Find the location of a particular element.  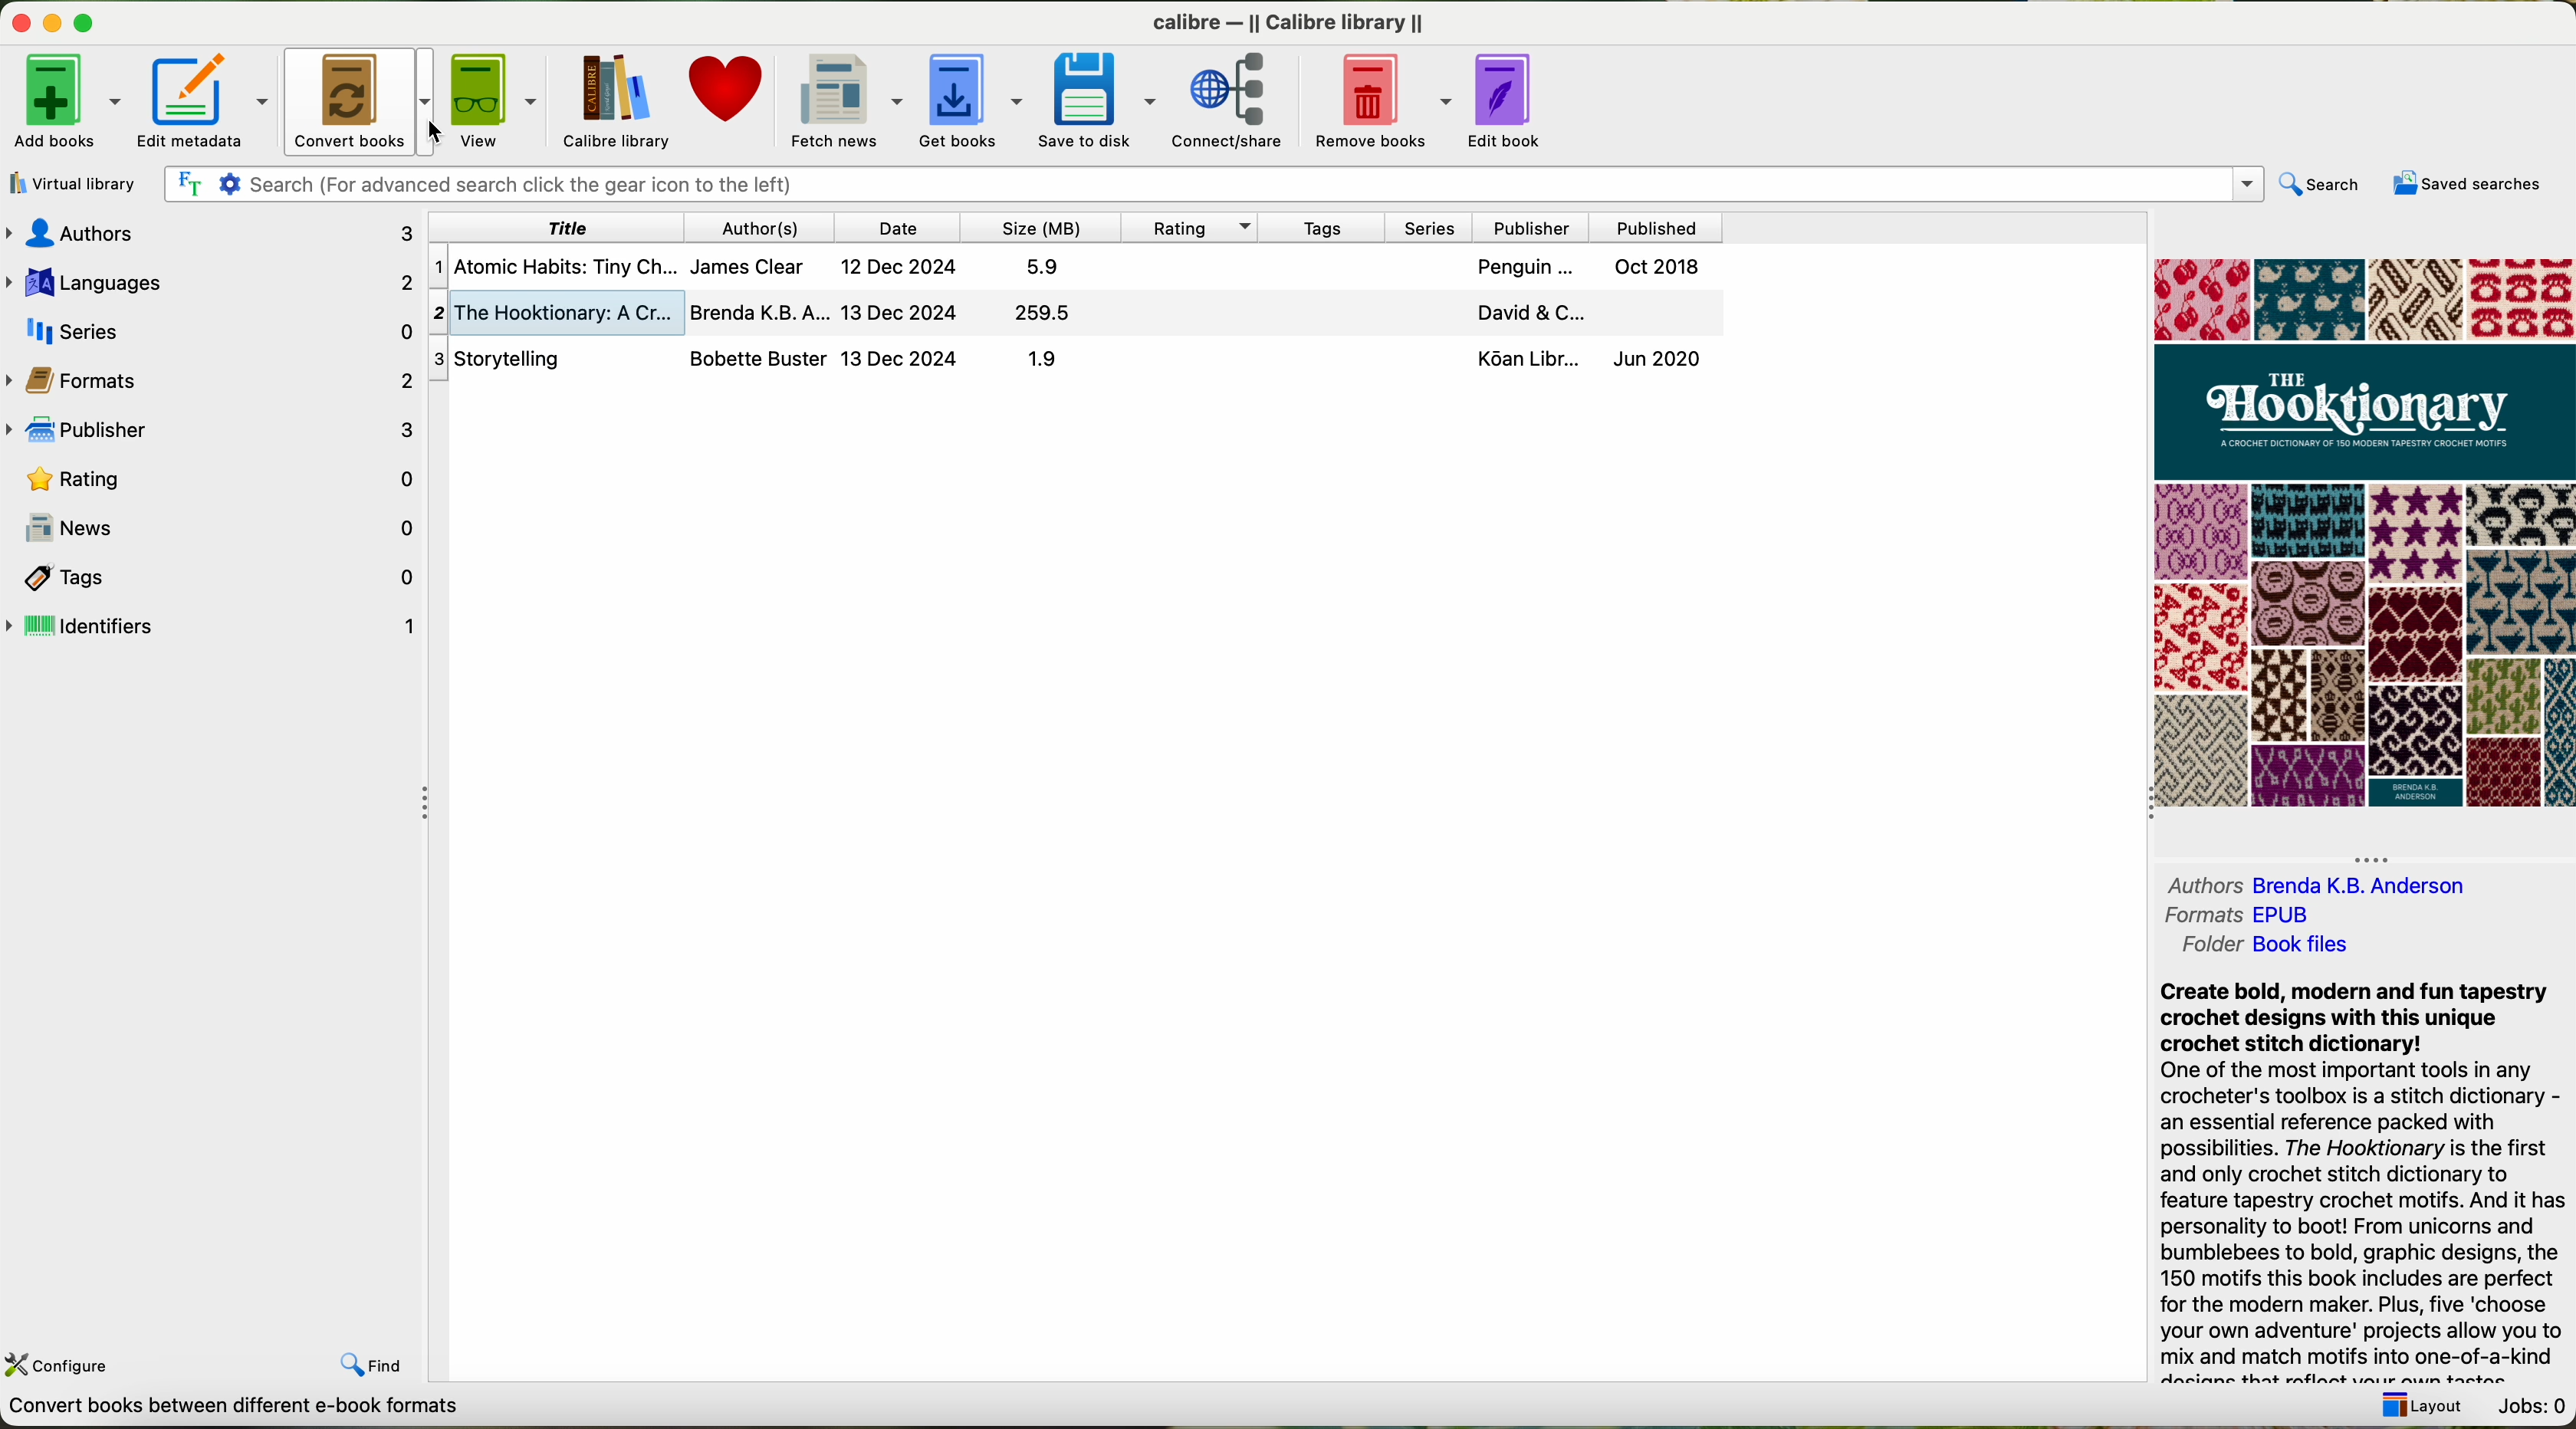

search is located at coordinates (2321, 186).